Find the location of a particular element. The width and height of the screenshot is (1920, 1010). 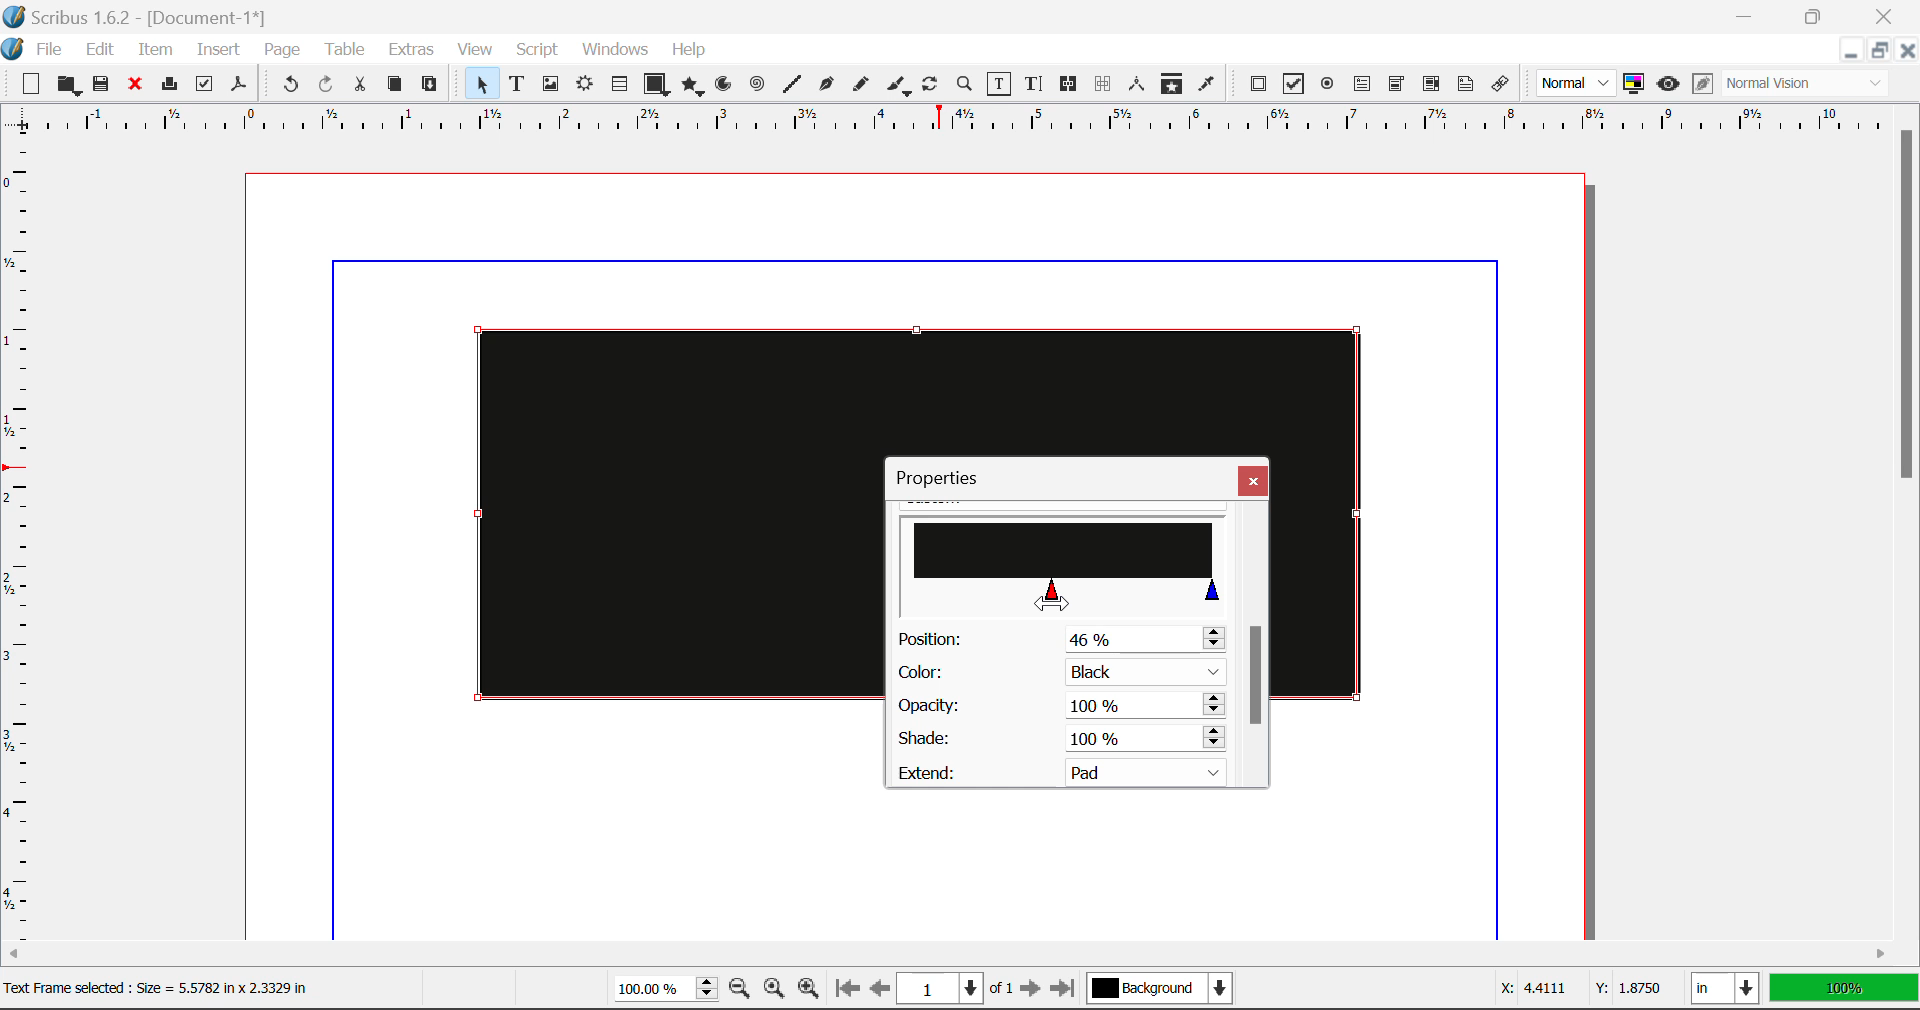

Close is located at coordinates (1253, 480).